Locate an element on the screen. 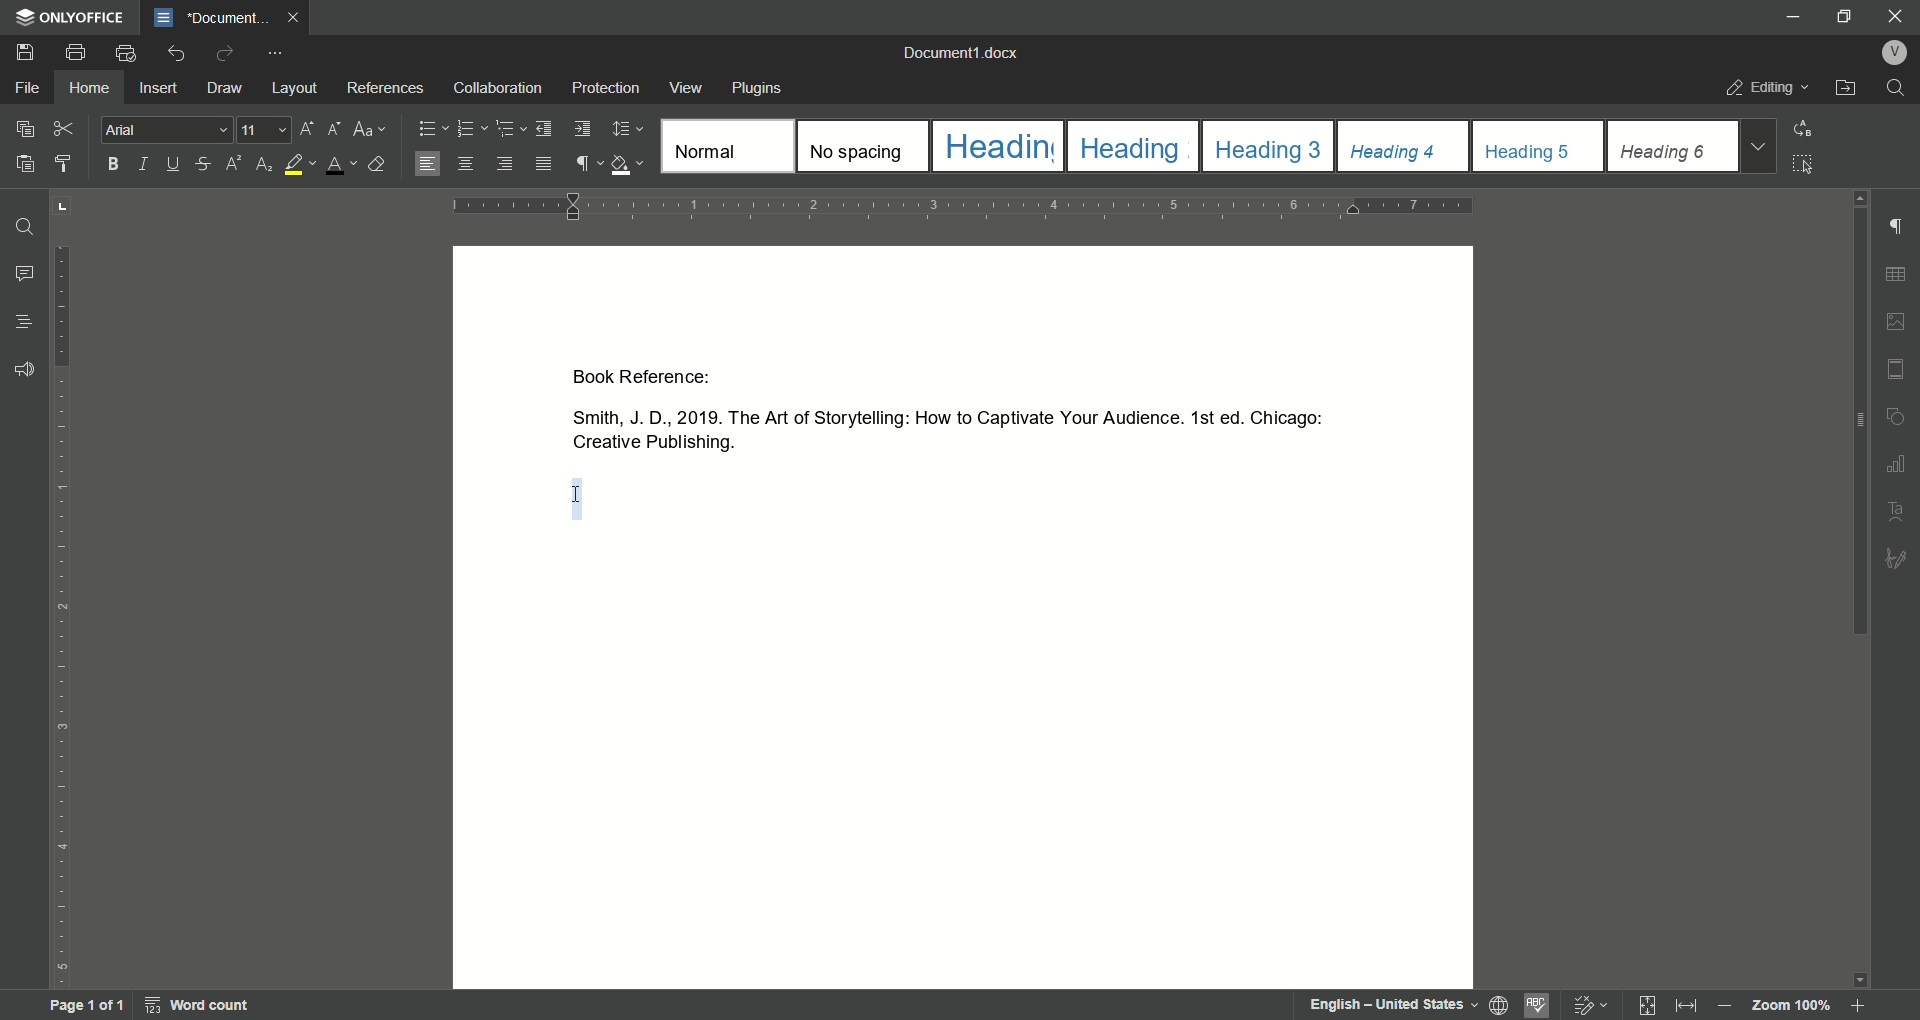 The width and height of the screenshot is (1920, 1020). document title is located at coordinates (208, 18).